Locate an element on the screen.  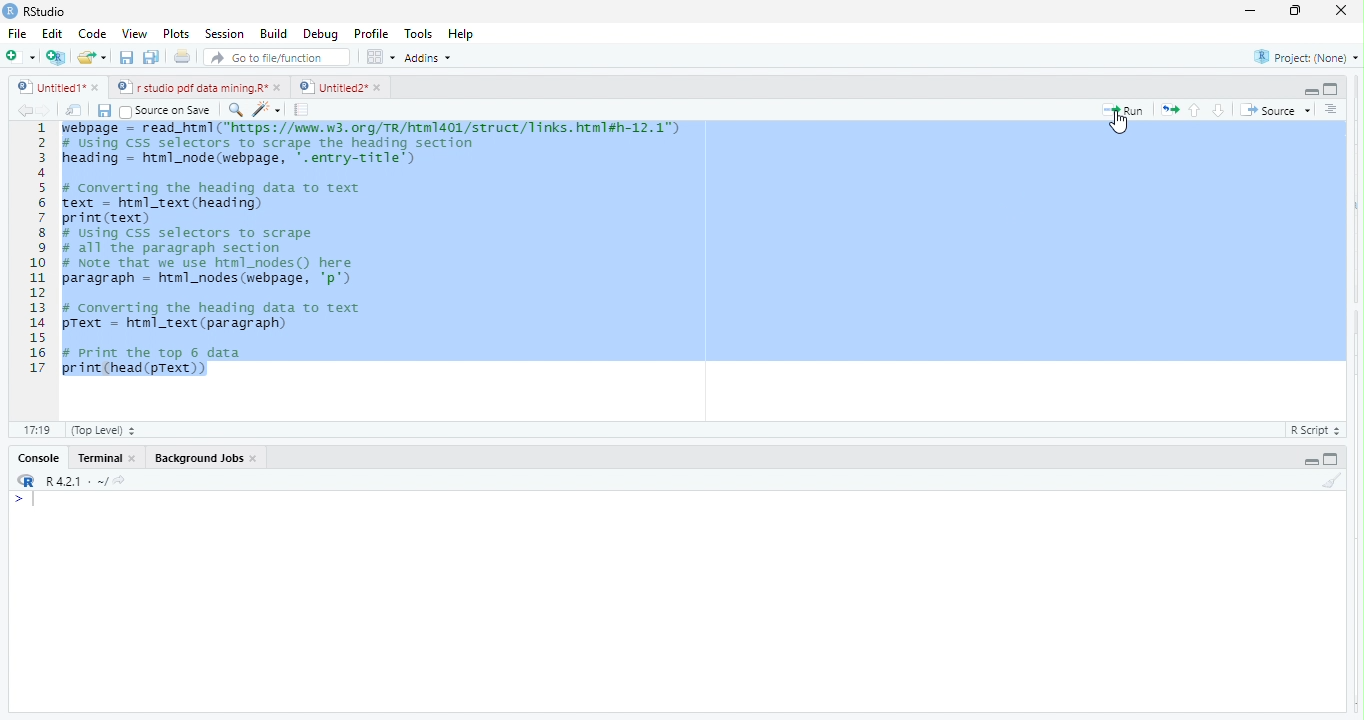
maximize is located at coordinates (1248, 13).